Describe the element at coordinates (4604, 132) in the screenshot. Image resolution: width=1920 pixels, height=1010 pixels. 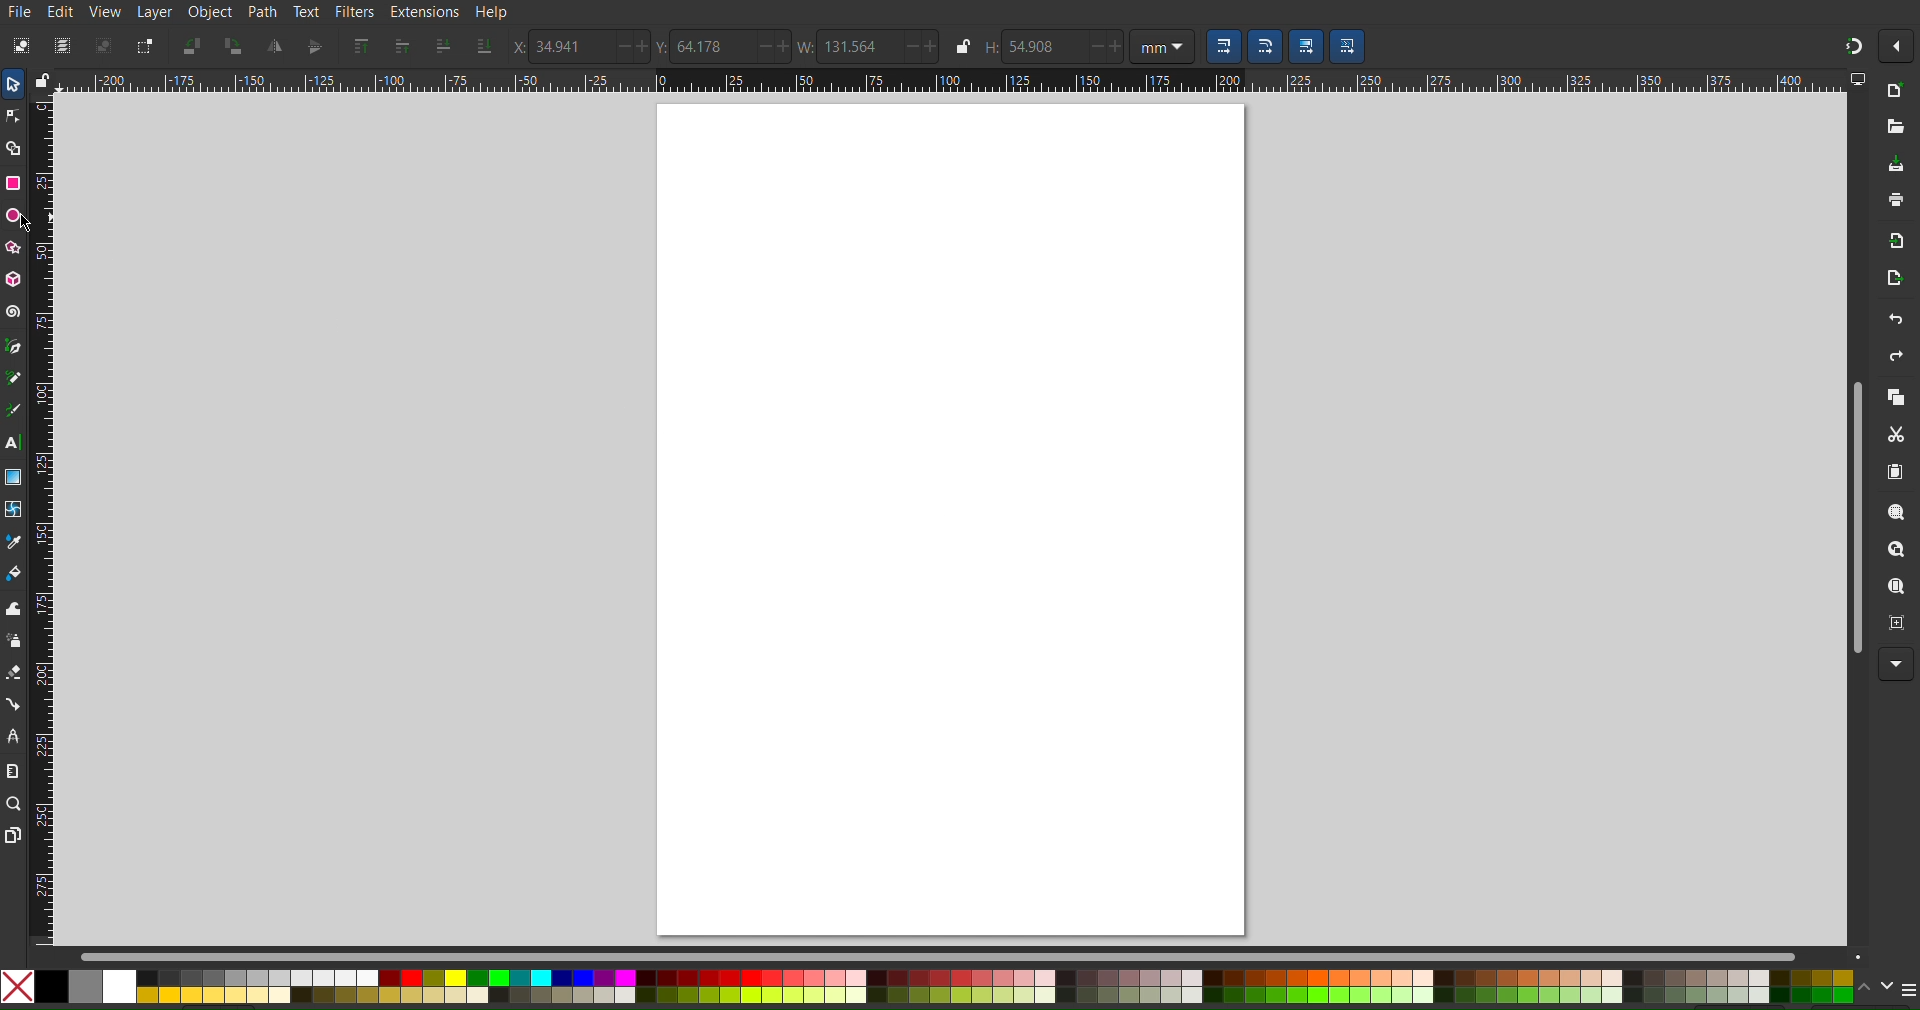
I see `` at that location.